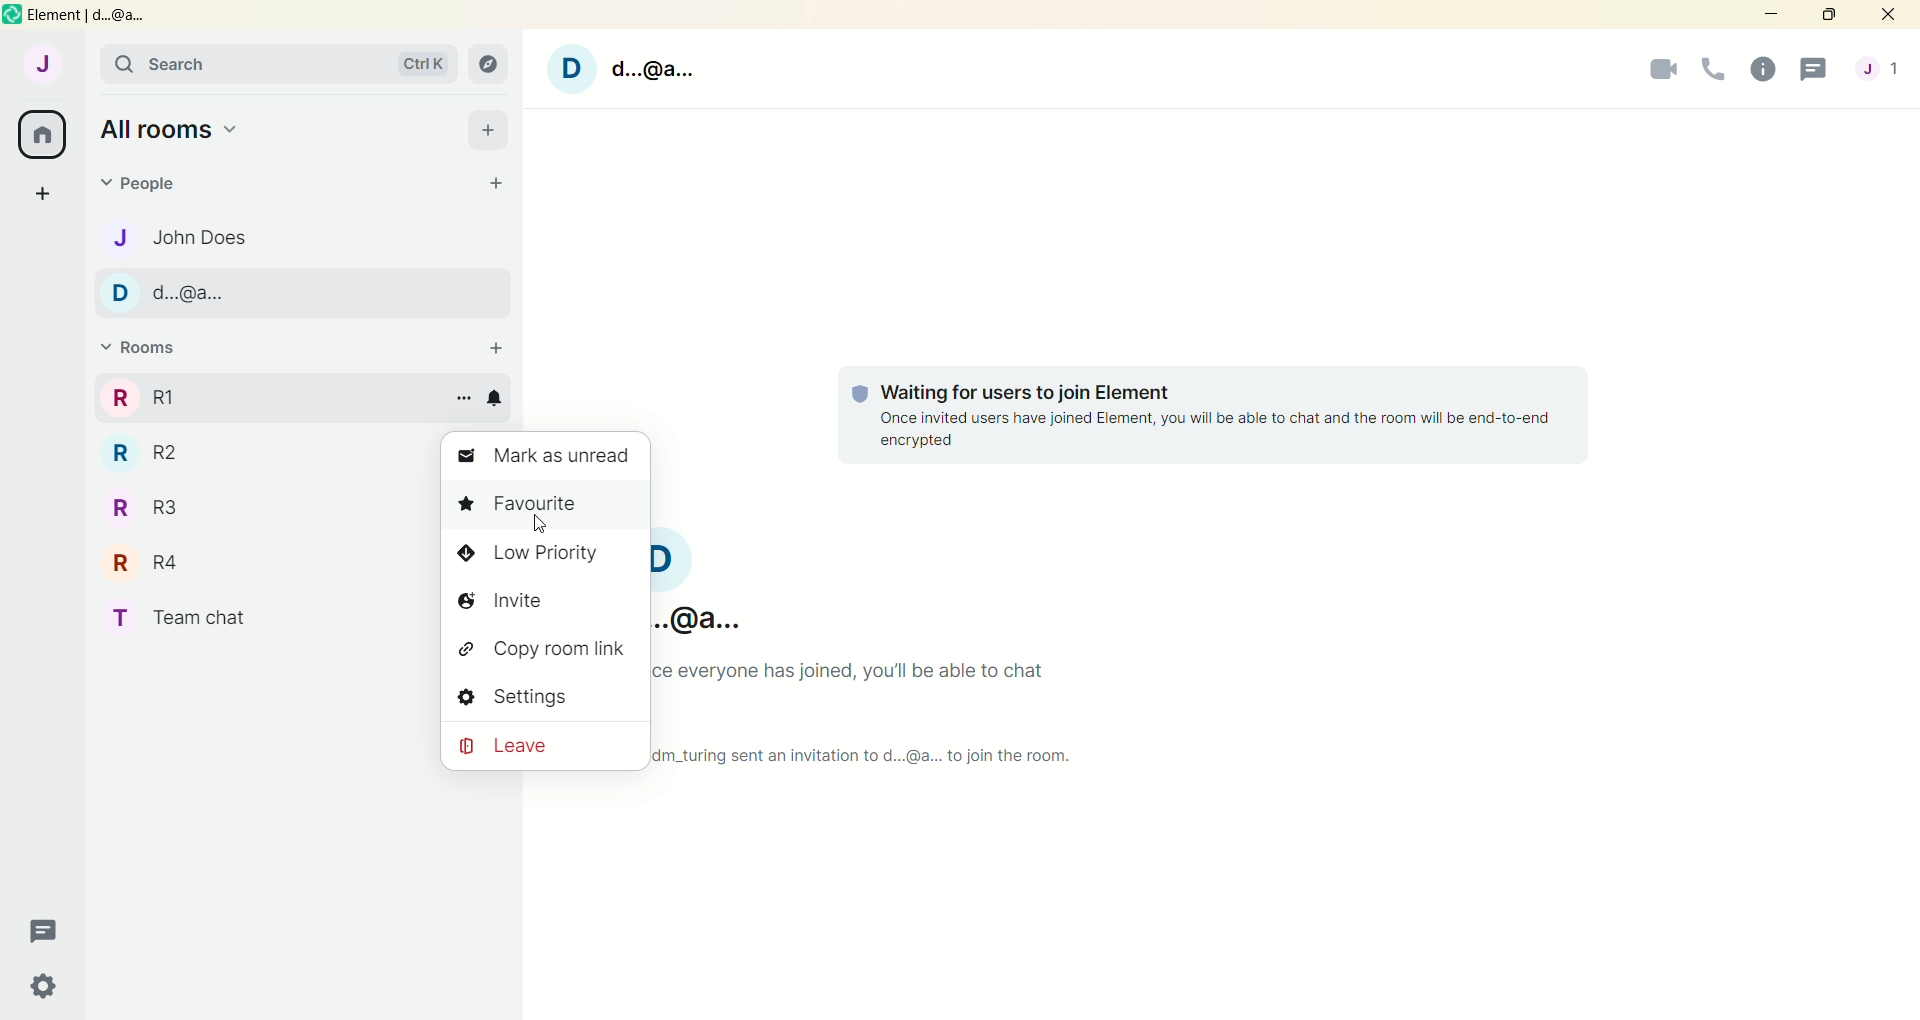  Describe the element at coordinates (1660, 71) in the screenshot. I see `Video Call` at that location.